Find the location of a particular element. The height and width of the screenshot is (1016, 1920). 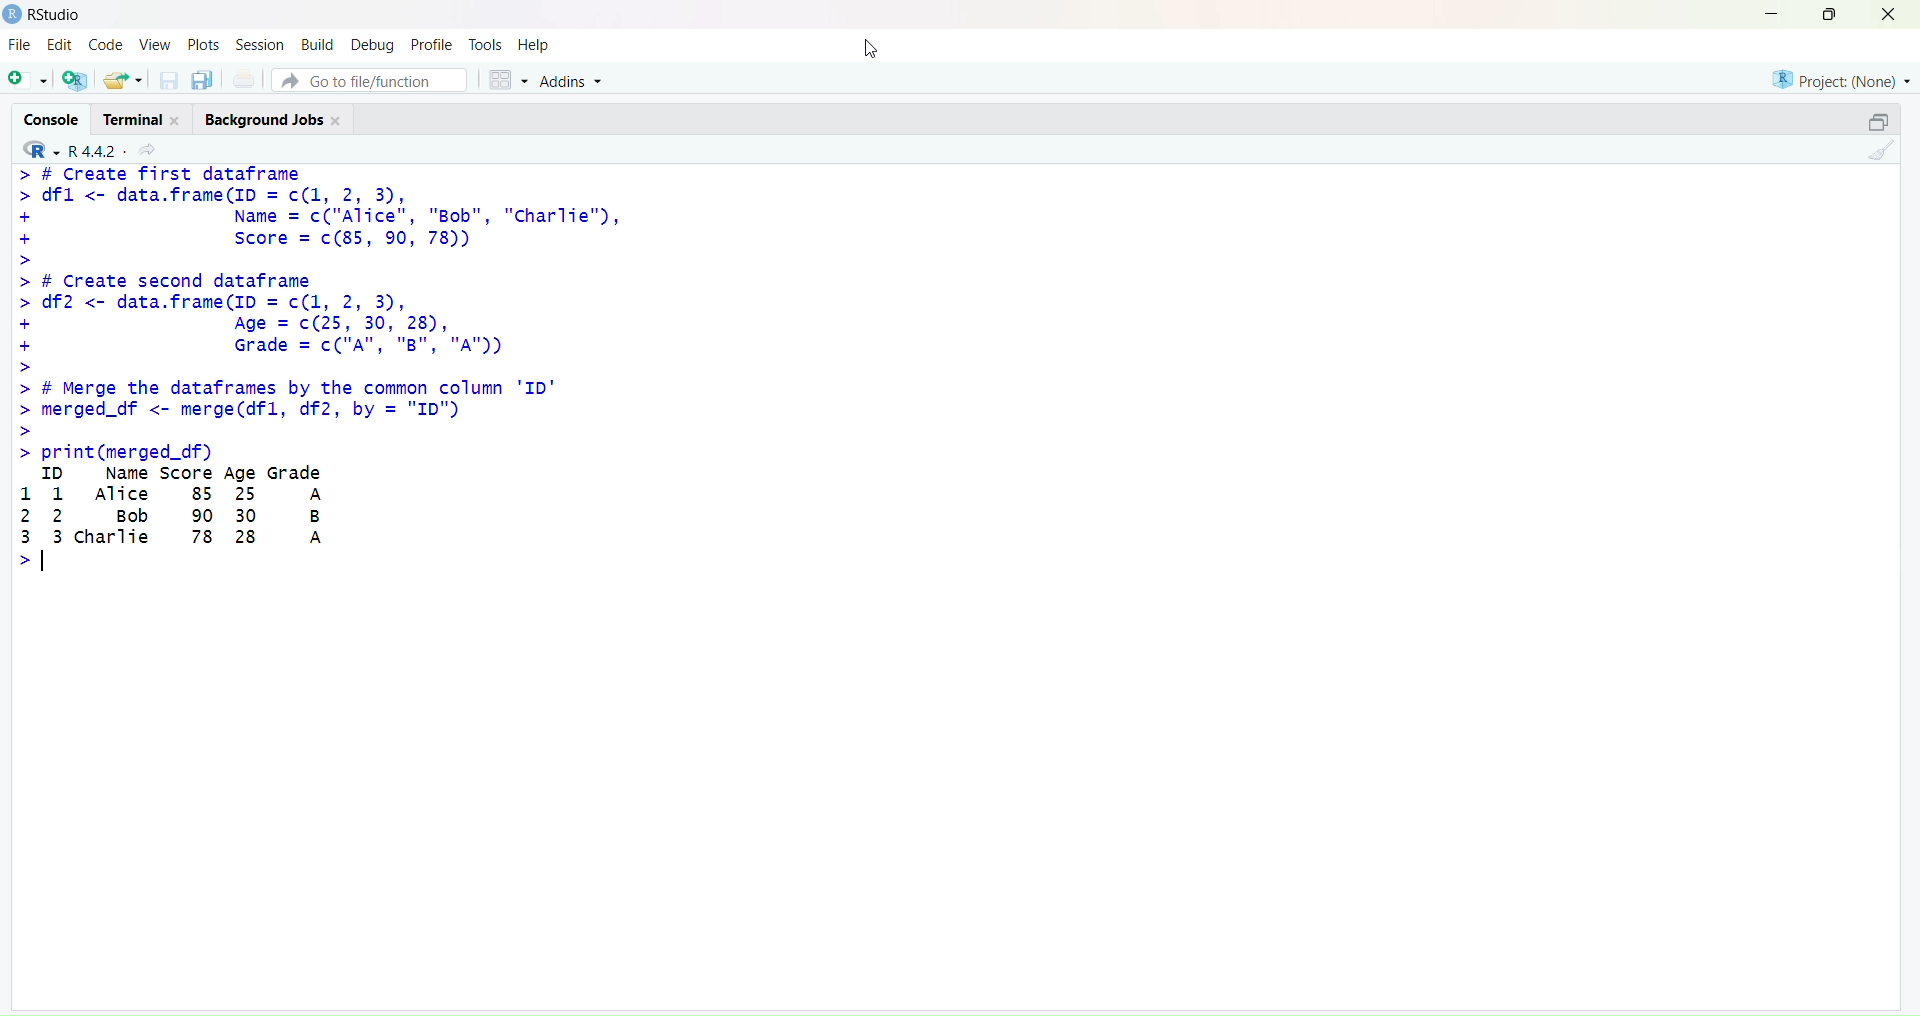

clear console is located at coordinates (1886, 150).